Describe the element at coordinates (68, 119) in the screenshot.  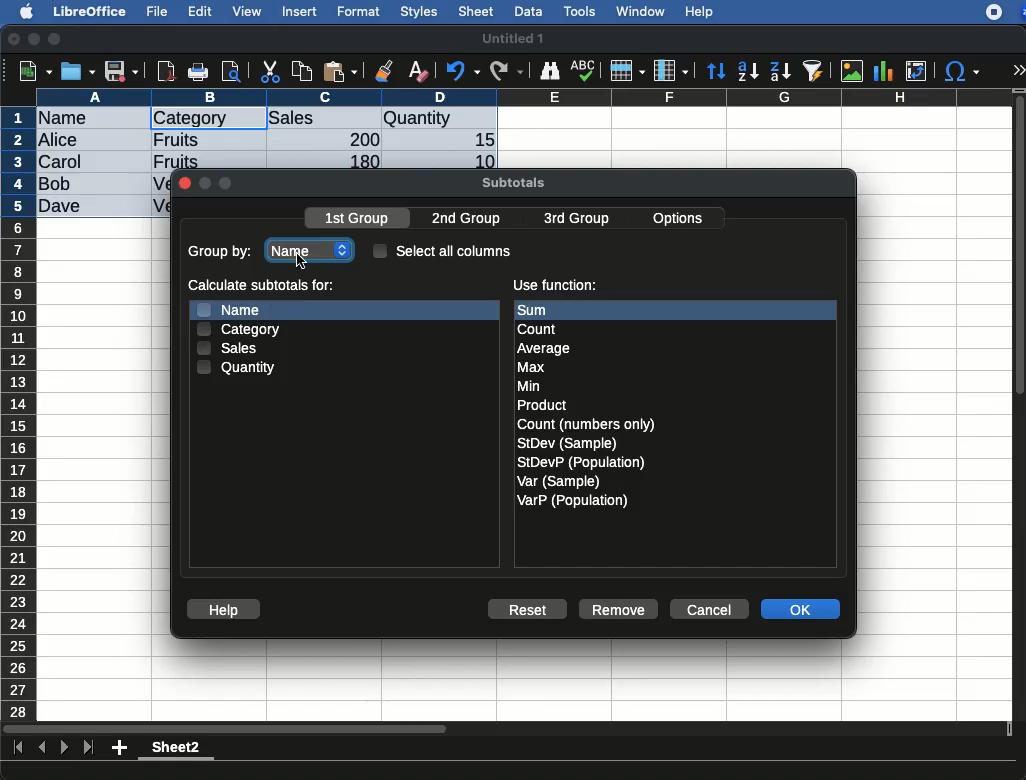
I see `name` at that location.